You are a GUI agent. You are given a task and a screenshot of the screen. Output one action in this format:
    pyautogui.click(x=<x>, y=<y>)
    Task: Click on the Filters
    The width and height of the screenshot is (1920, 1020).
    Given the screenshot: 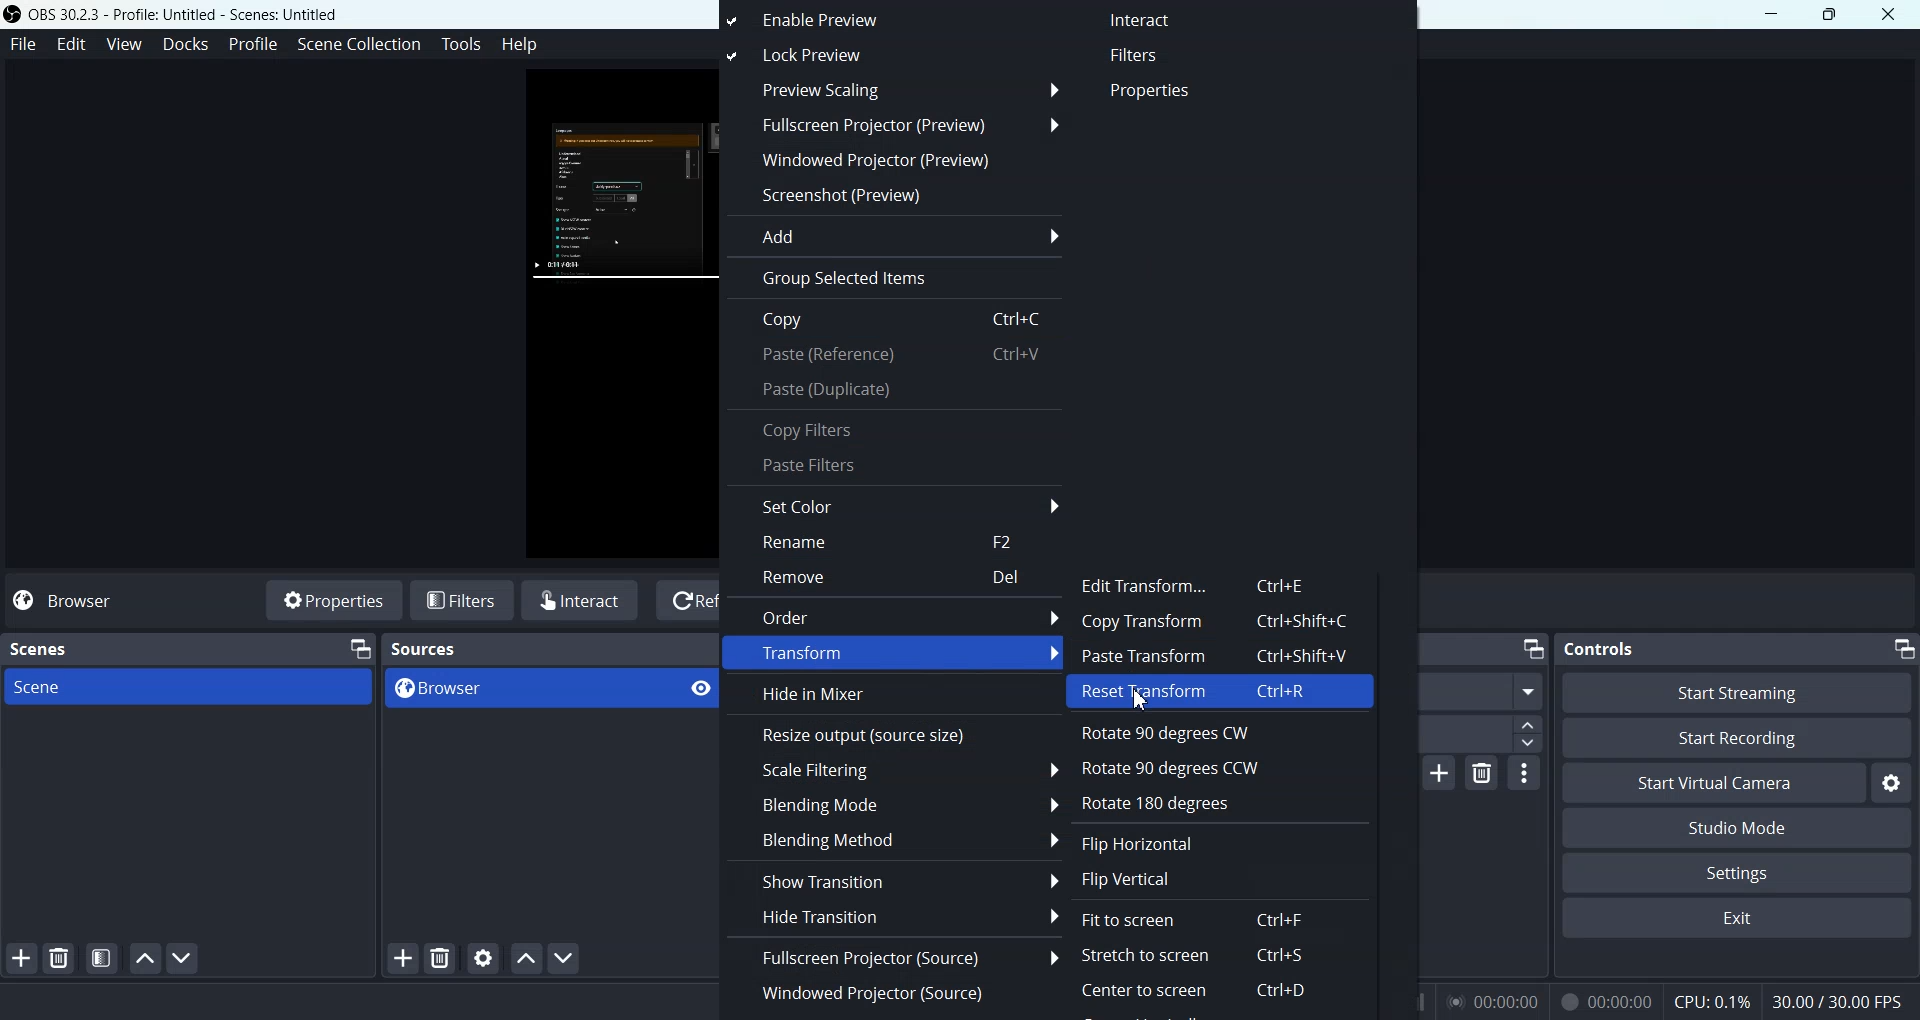 What is the action you would take?
    pyautogui.click(x=463, y=599)
    